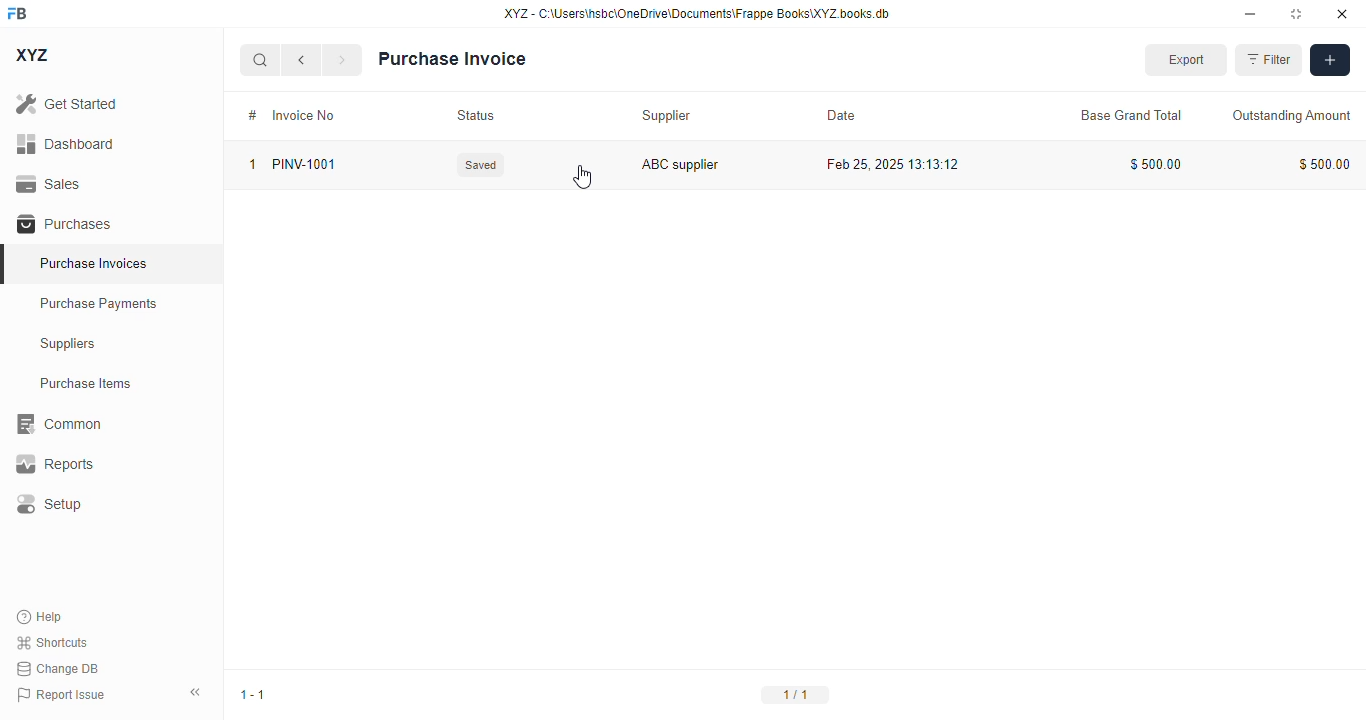  Describe the element at coordinates (261, 60) in the screenshot. I see `search` at that location.